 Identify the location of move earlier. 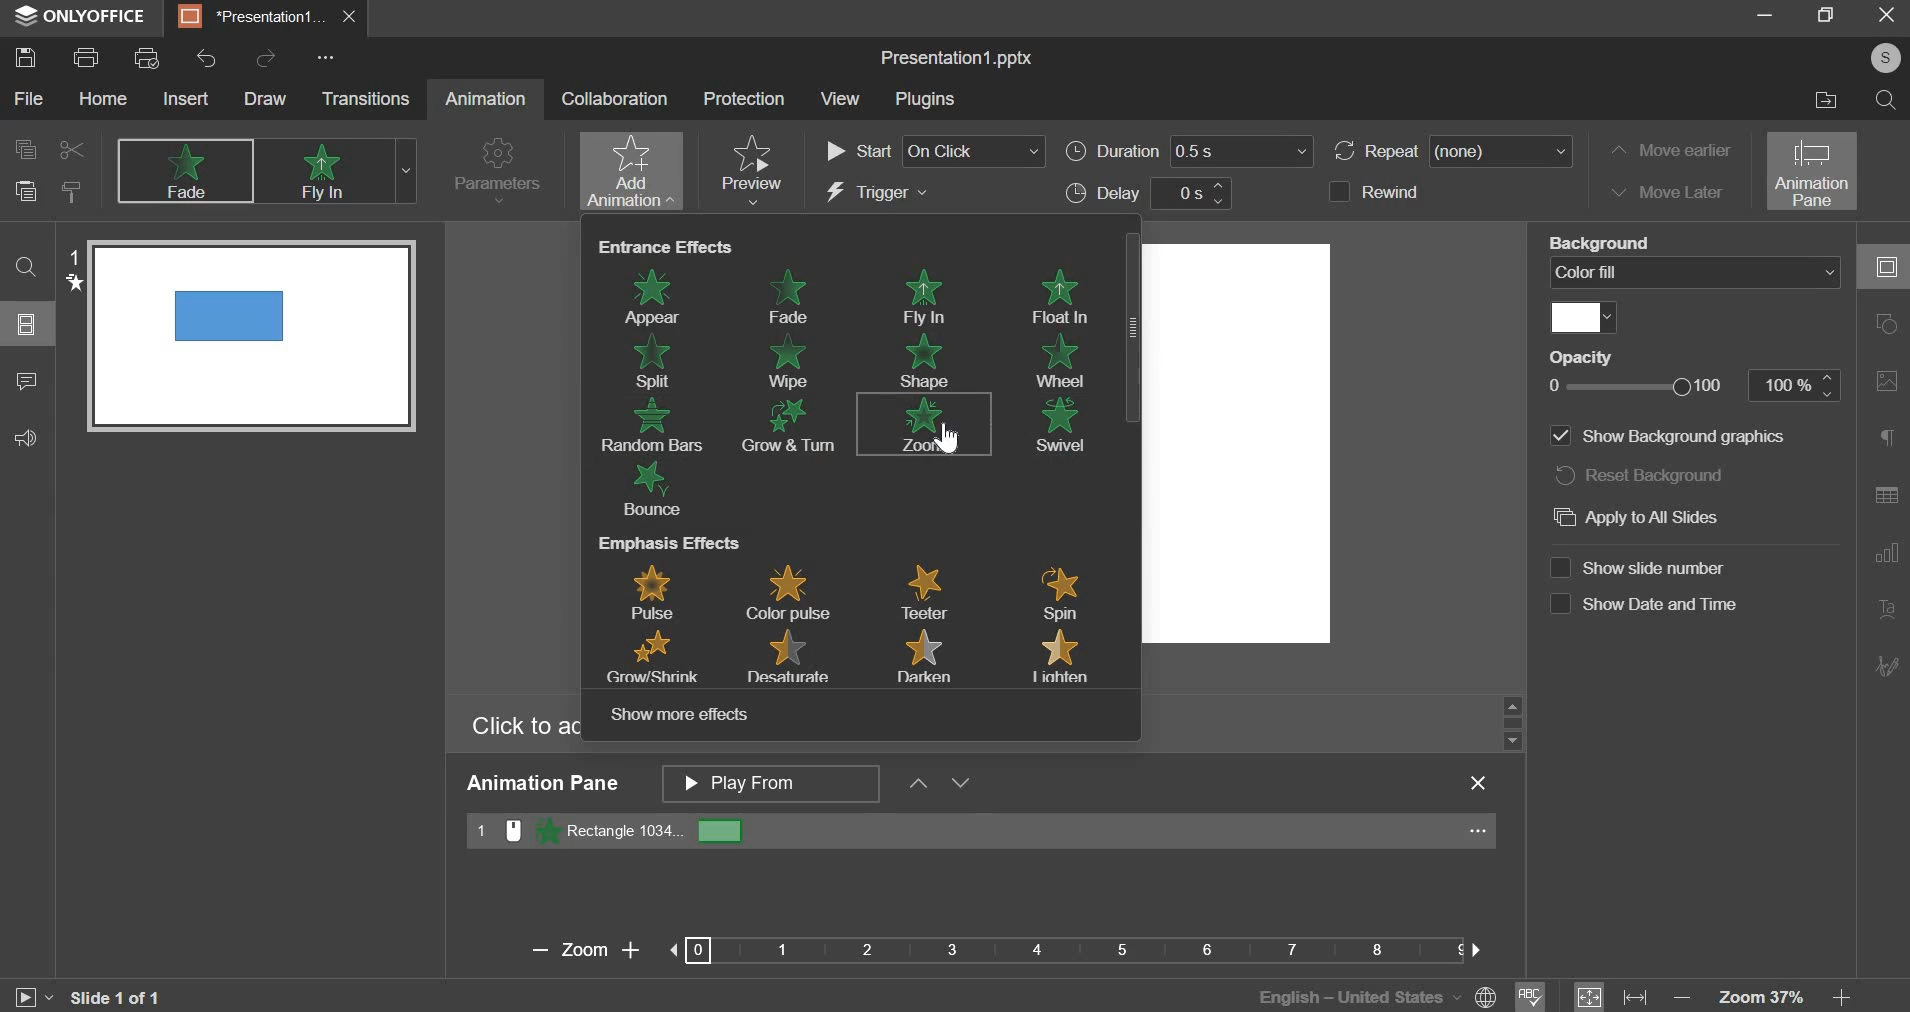
(1671, 150).